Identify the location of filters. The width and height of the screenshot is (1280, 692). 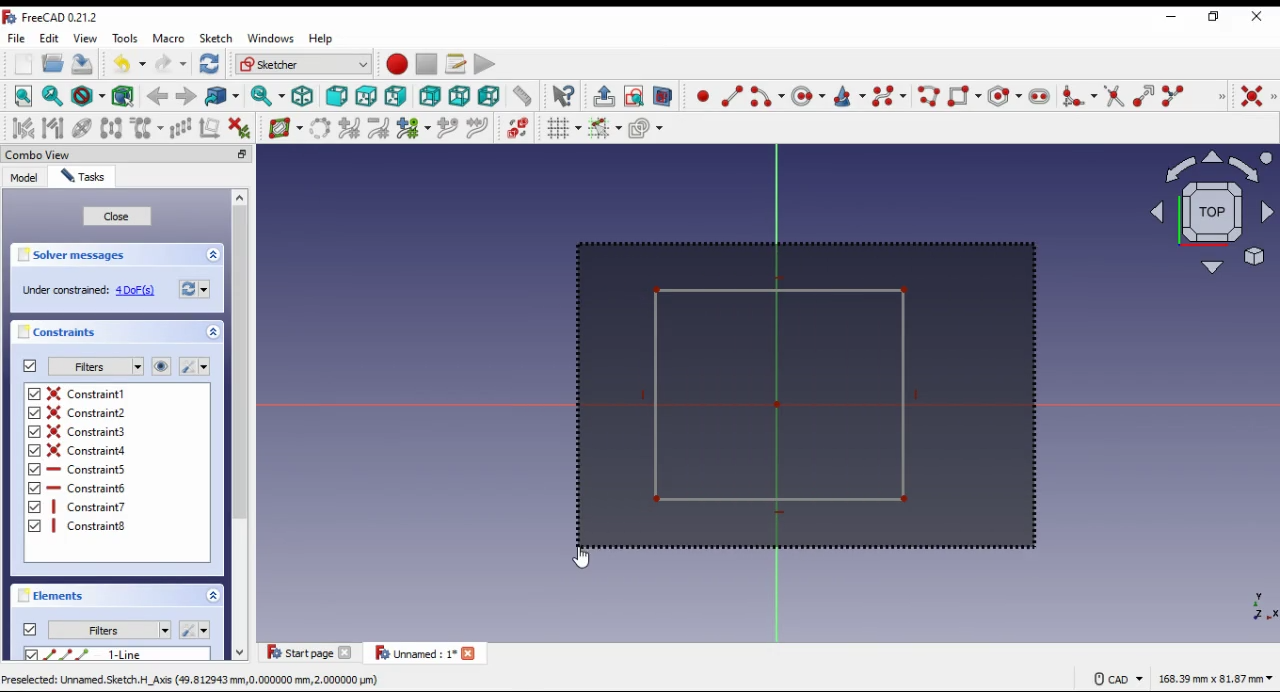
(109, 630).